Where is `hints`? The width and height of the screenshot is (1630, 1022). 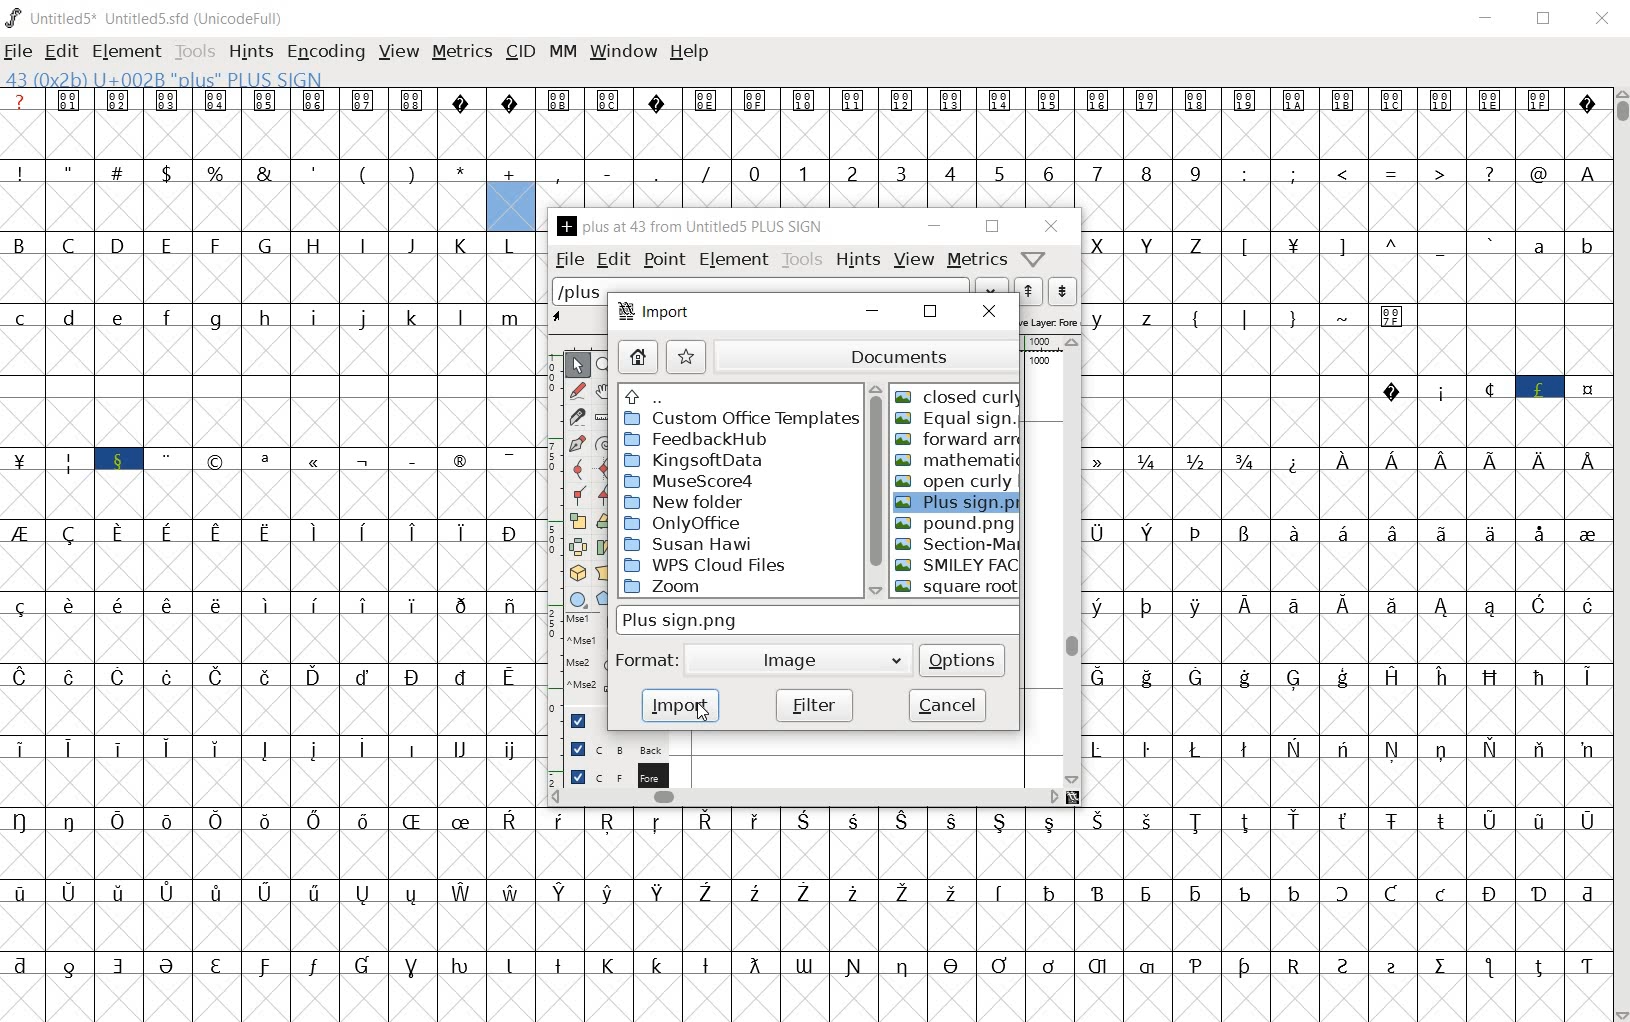 hints is located at coordinates (250, 53).